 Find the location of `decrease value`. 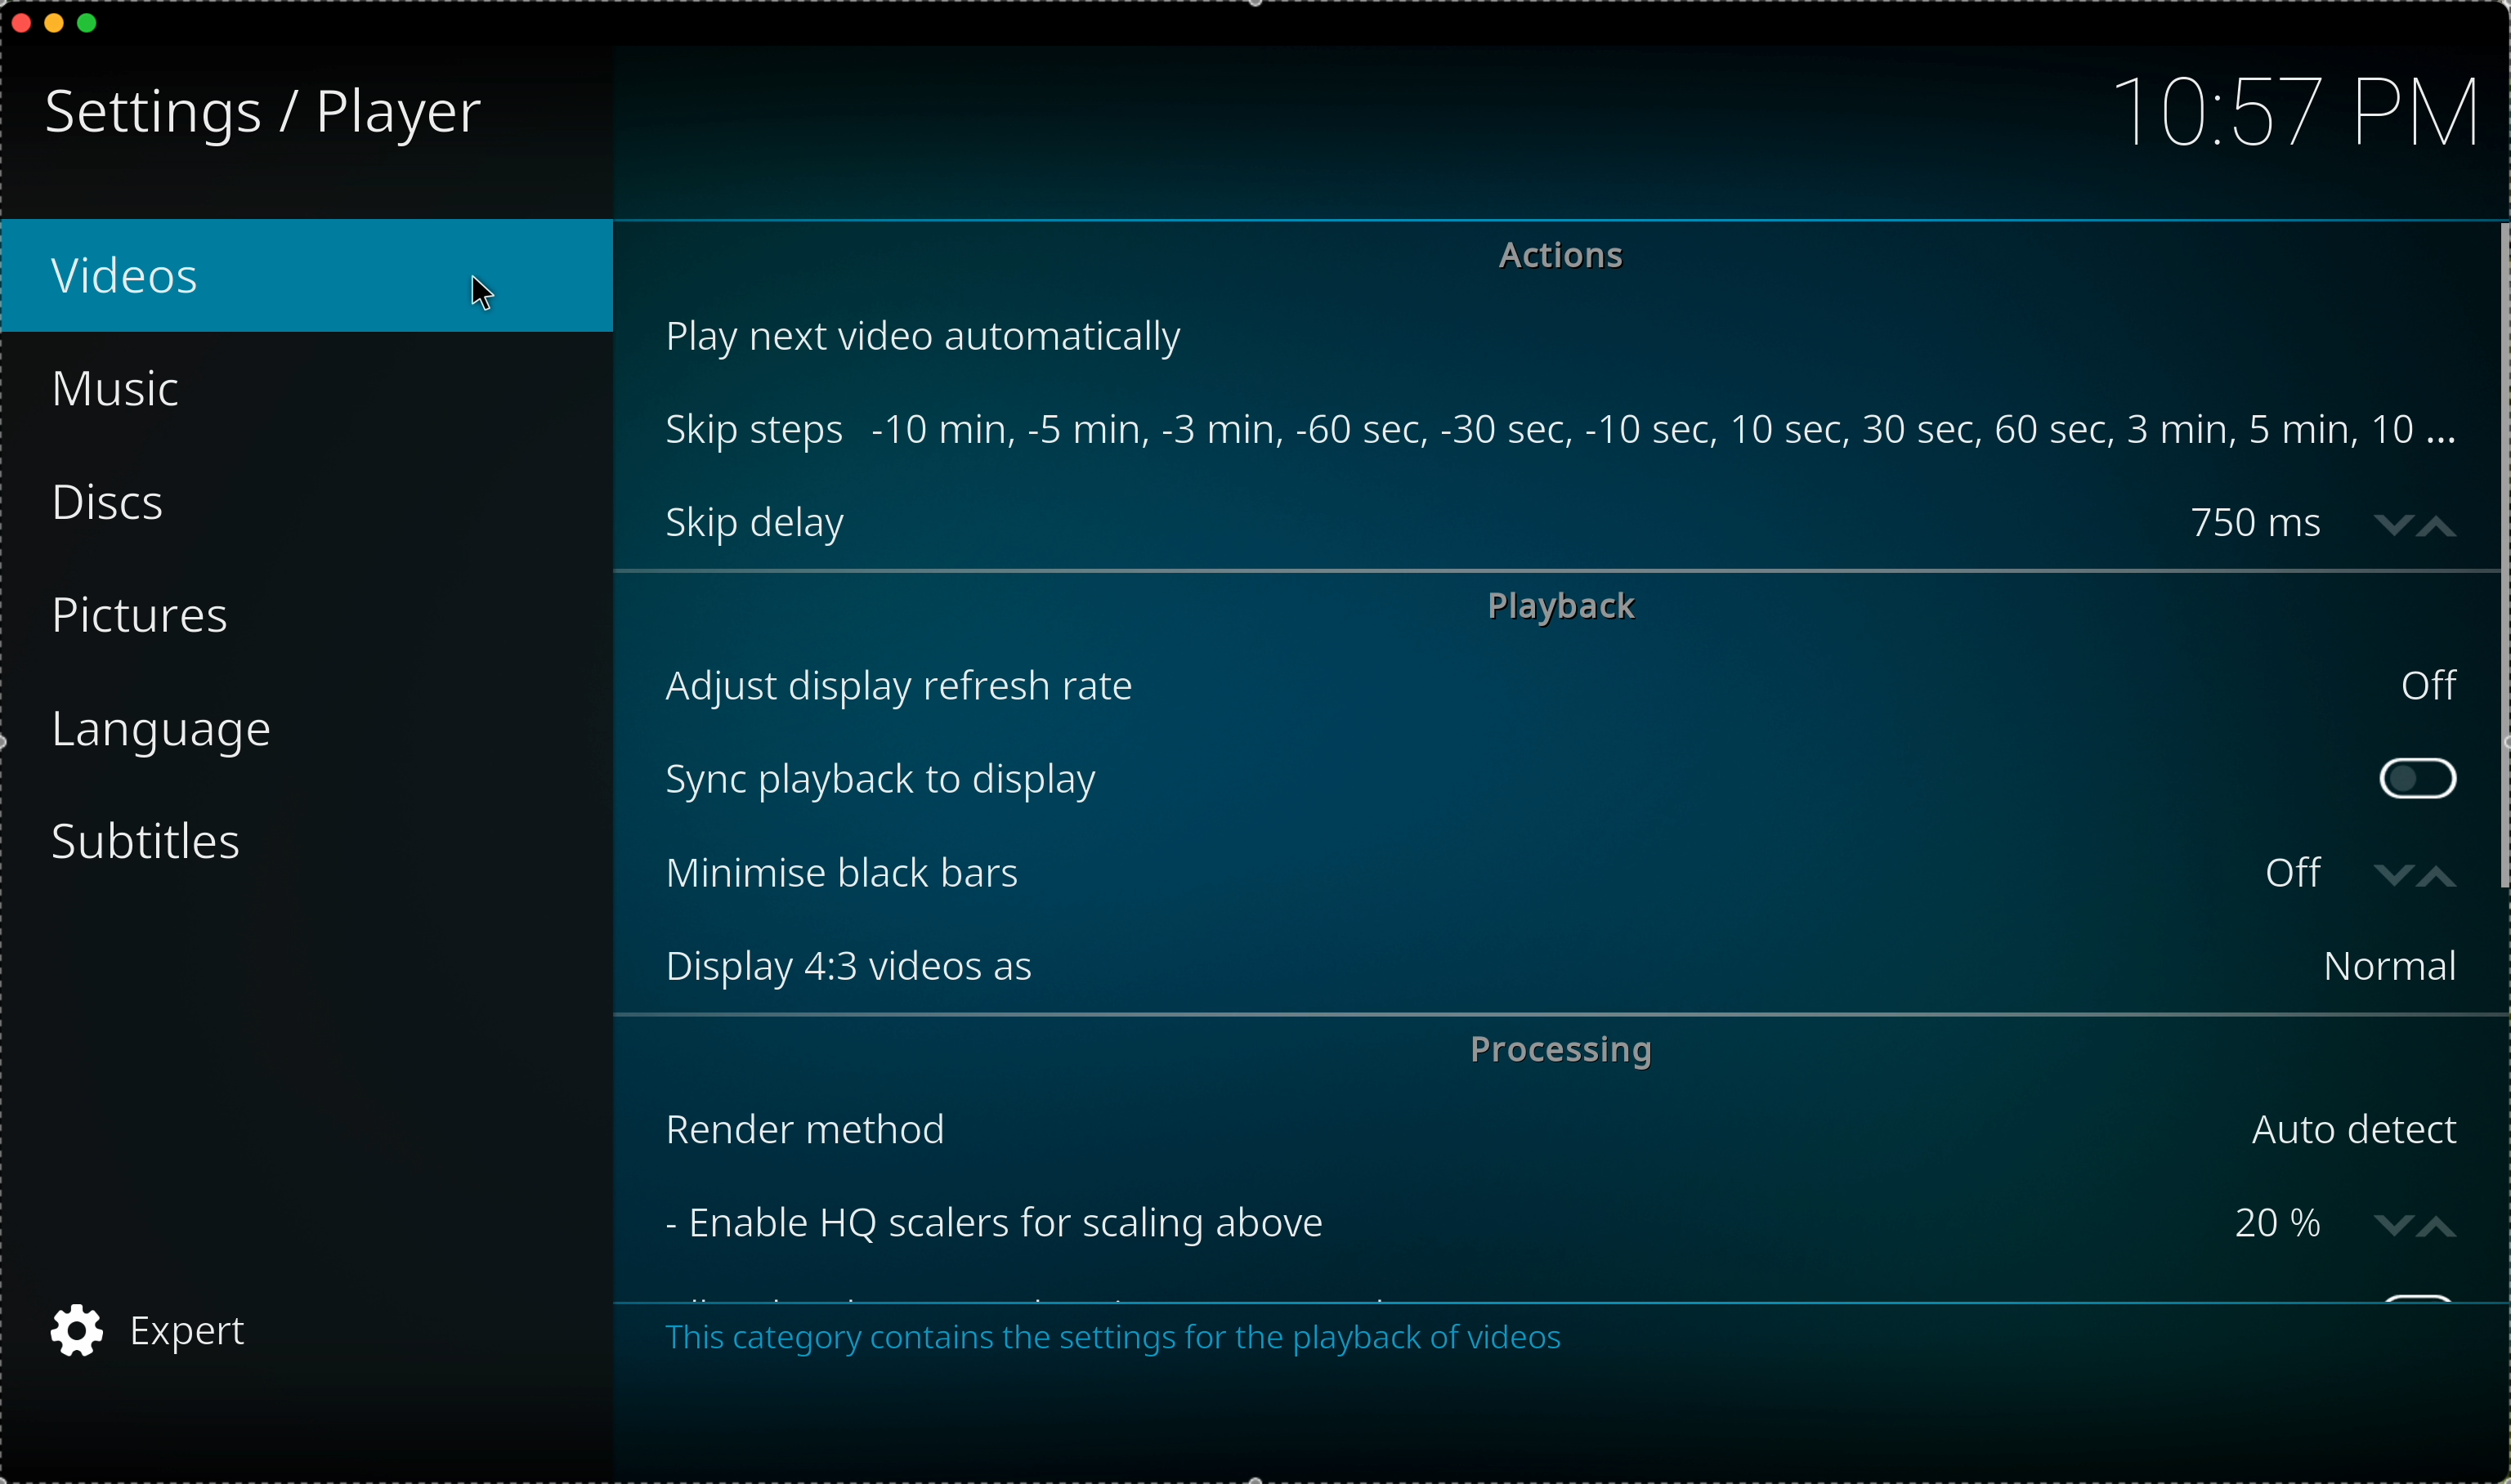

decrease value is located at coordinates (2392, 523).